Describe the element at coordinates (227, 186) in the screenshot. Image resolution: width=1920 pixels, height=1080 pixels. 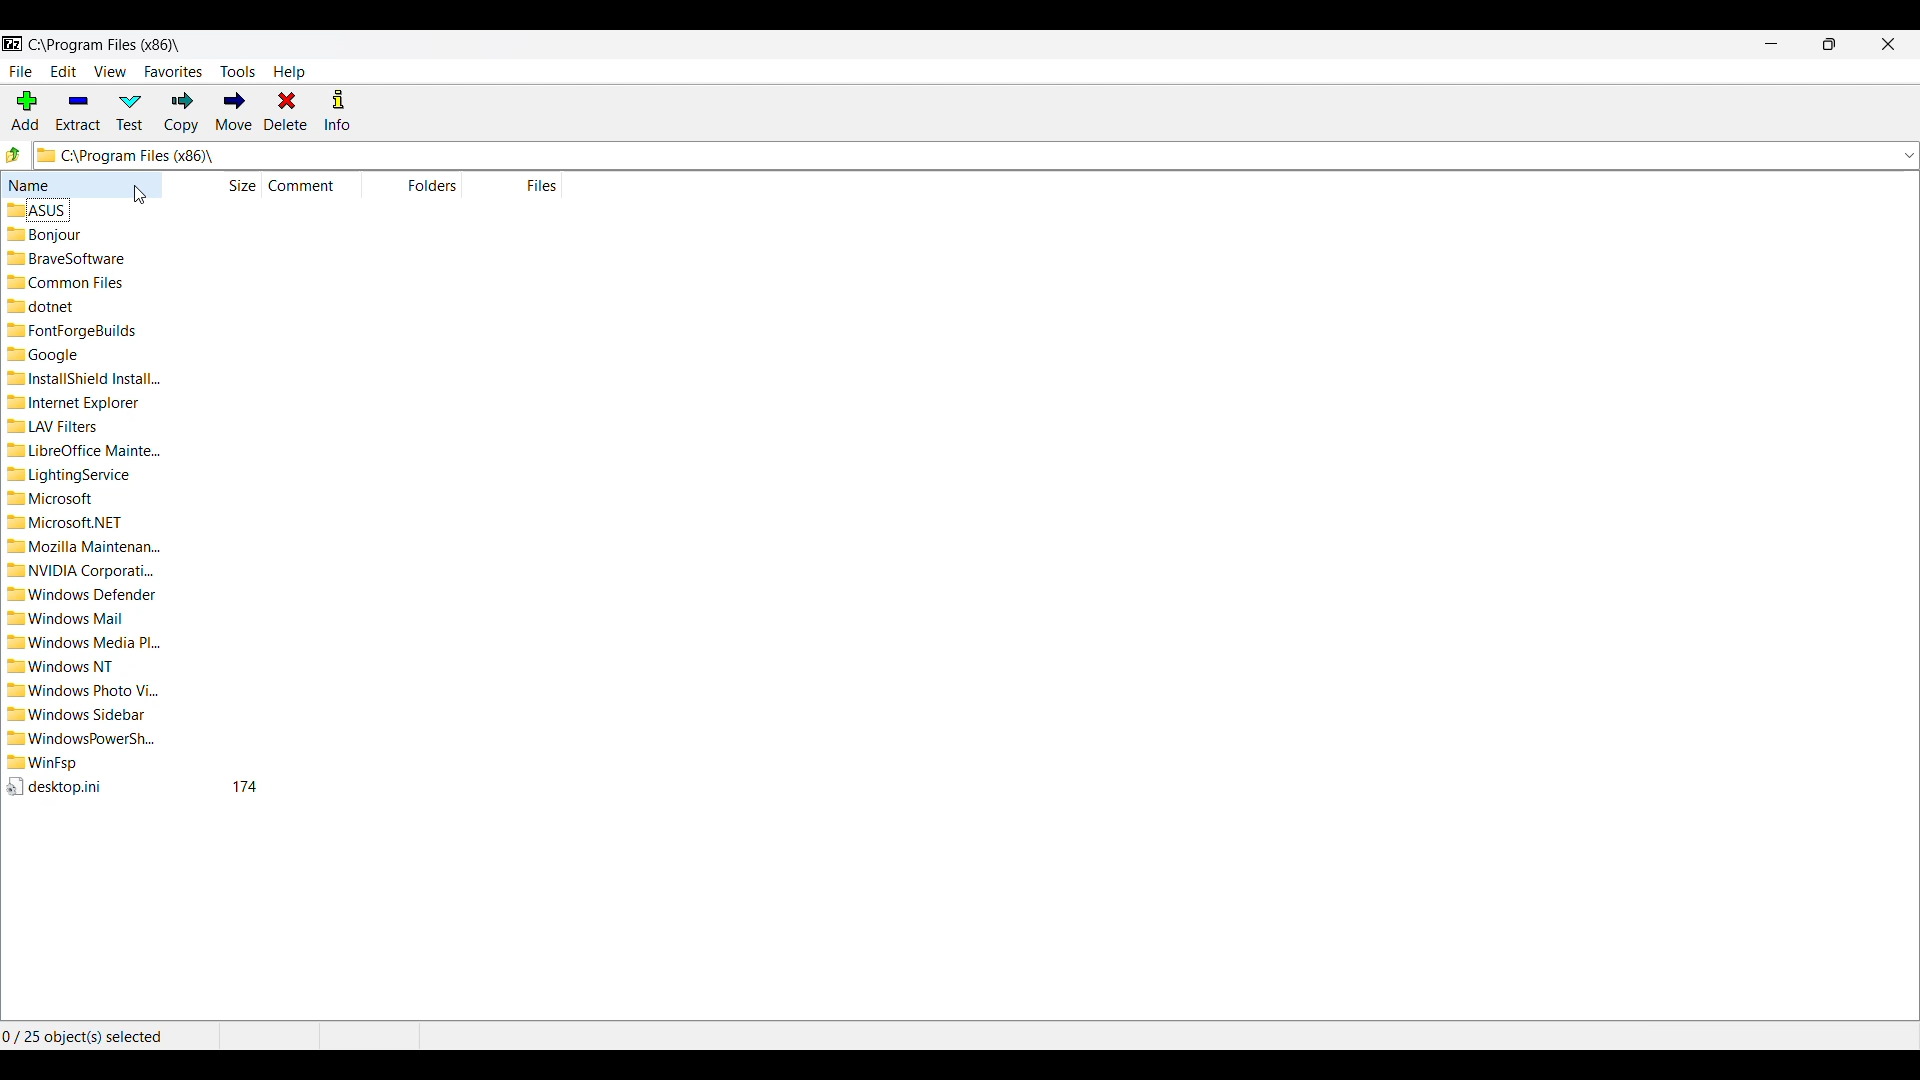
I see `Size column` at that location.